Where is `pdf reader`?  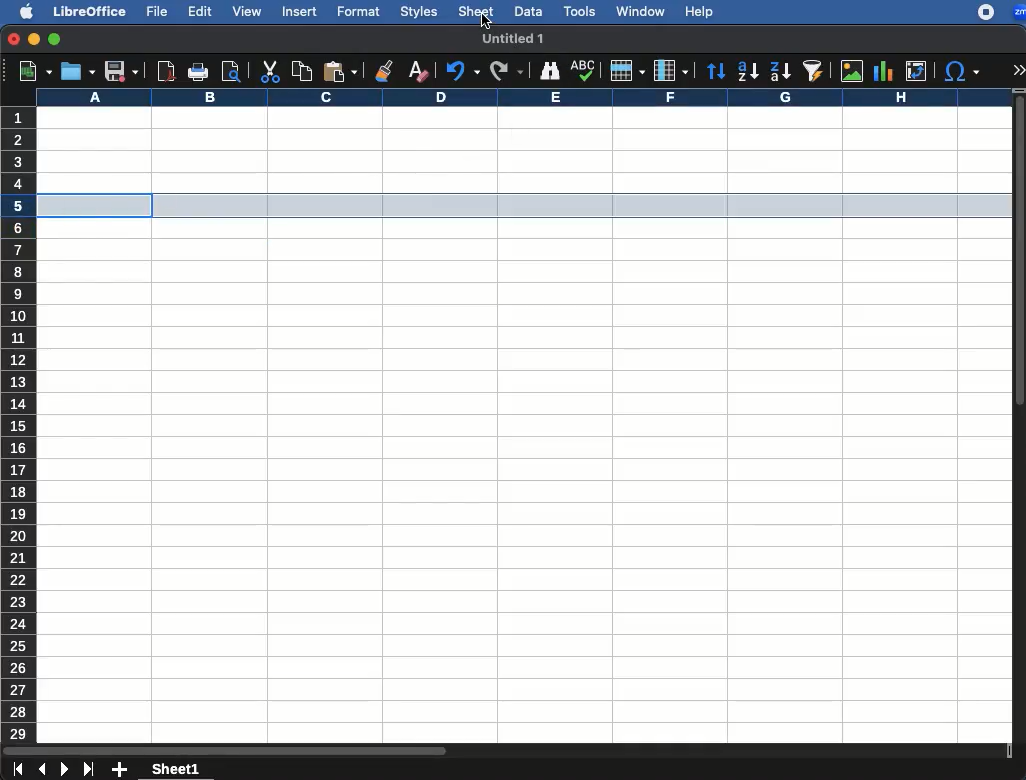
pdf reader is located at coordinates (165, 71).